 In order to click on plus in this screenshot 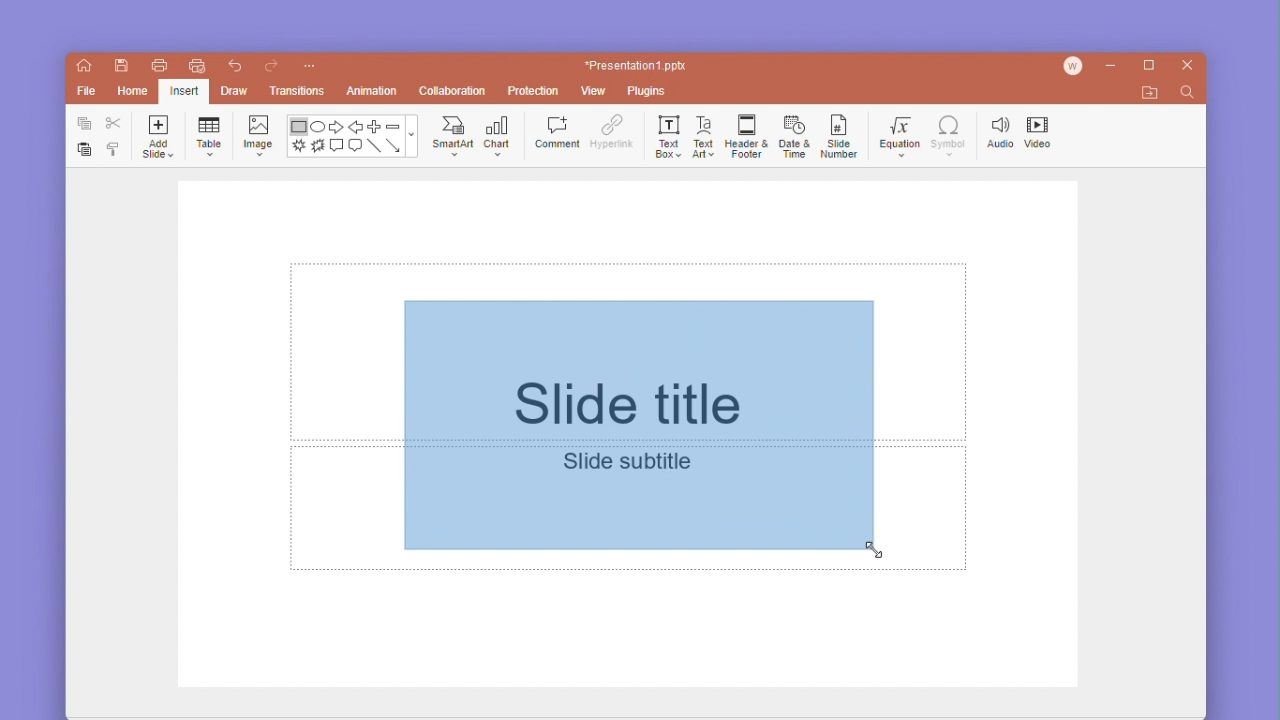, I will do `click(373, 126)`.